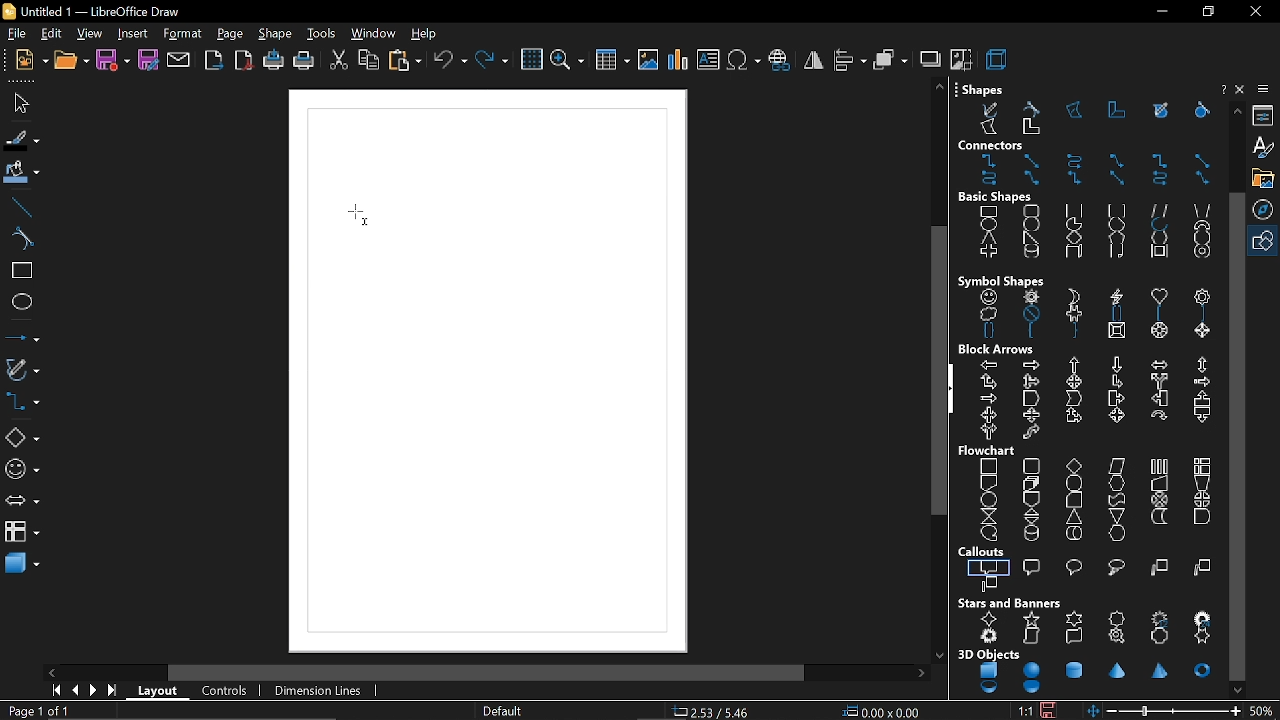 The width and height of the screenshot is (1280, 720). I want to click on current zoom, so click(1263, 711).